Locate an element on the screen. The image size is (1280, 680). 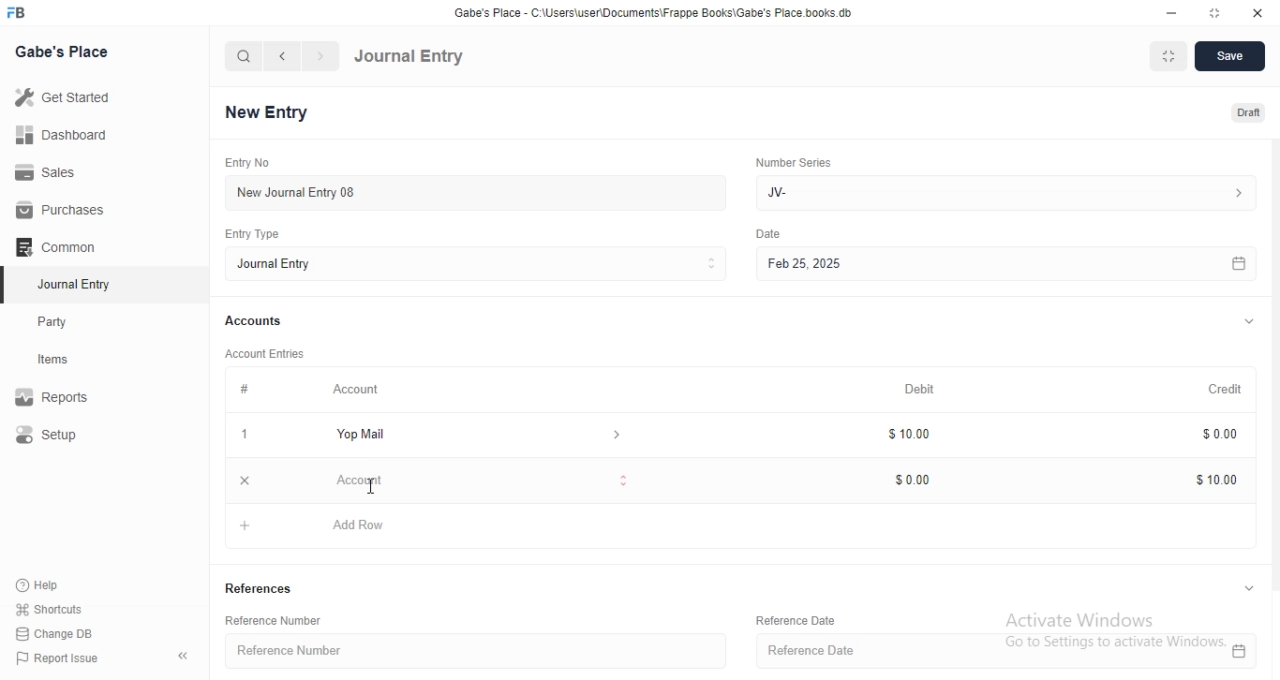
Reference Number is located at coordinates (470, 654).